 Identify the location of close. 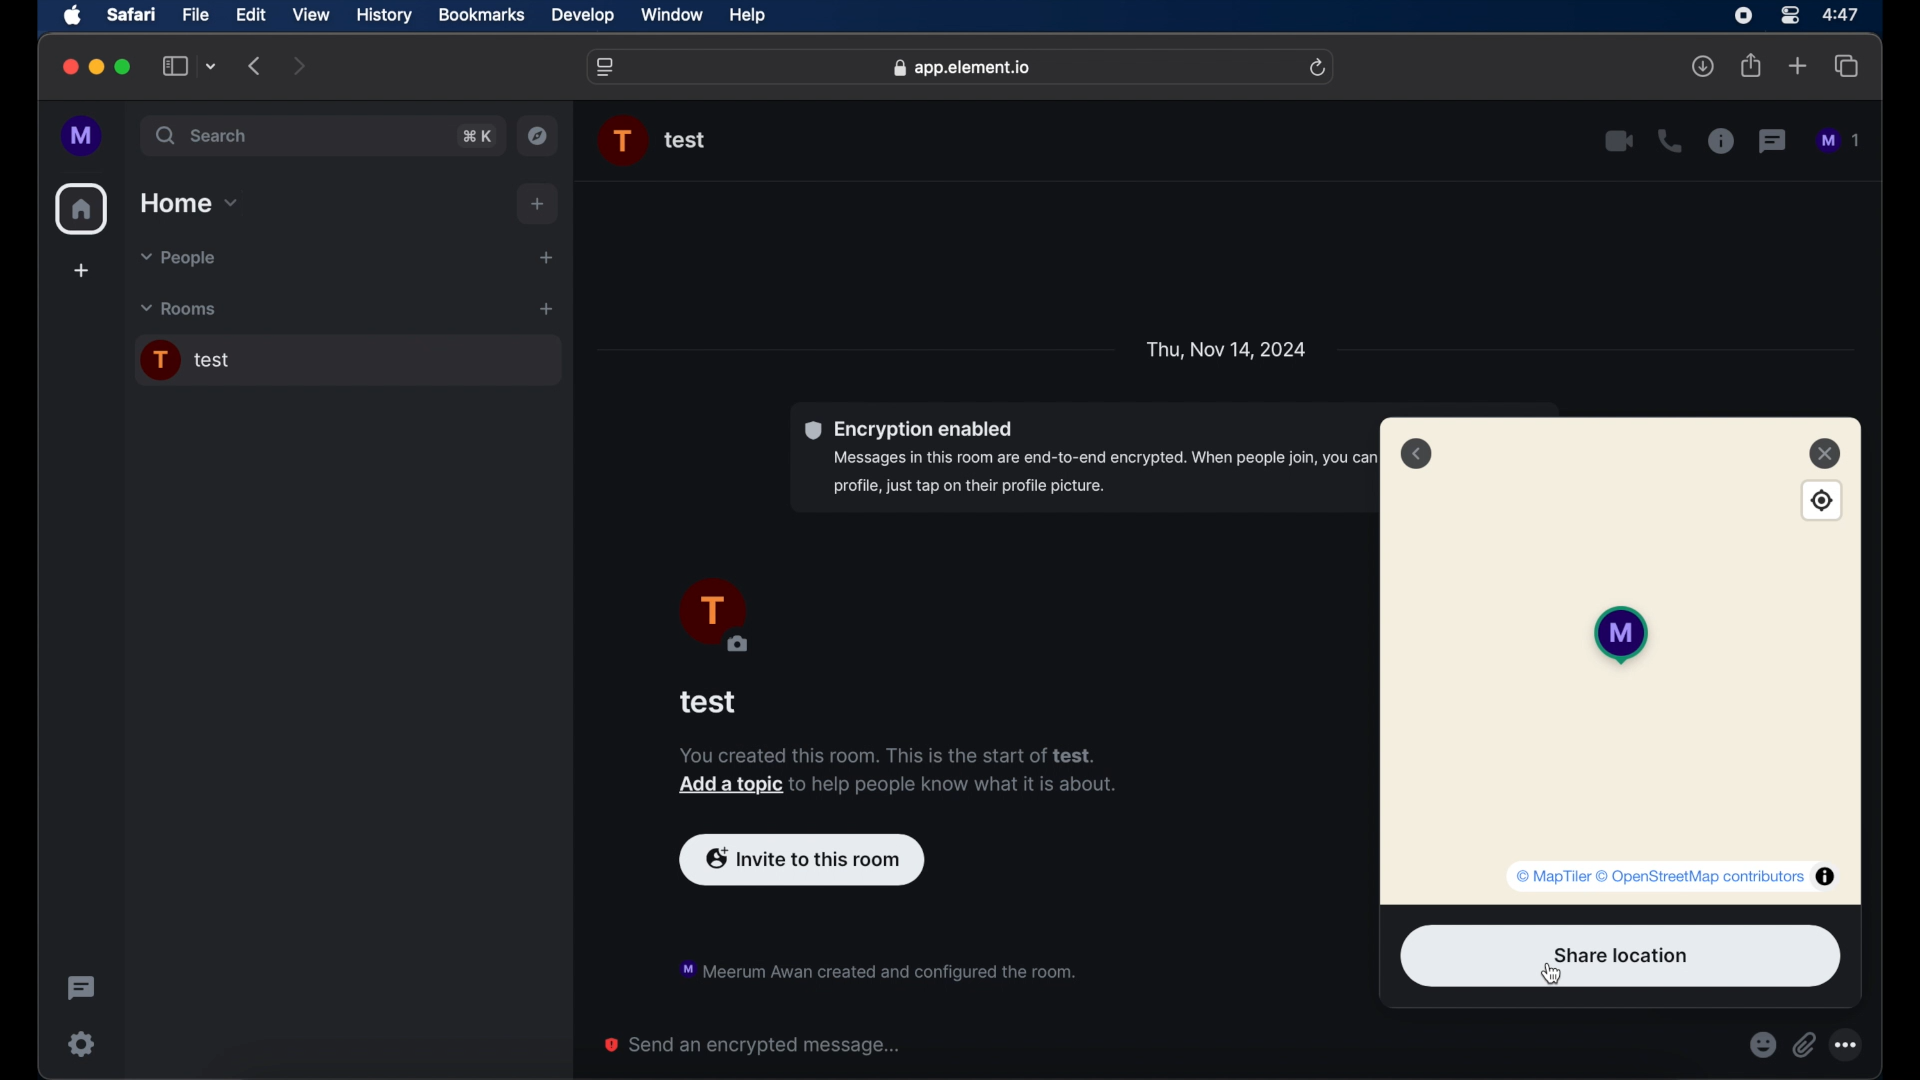
(68, 67).